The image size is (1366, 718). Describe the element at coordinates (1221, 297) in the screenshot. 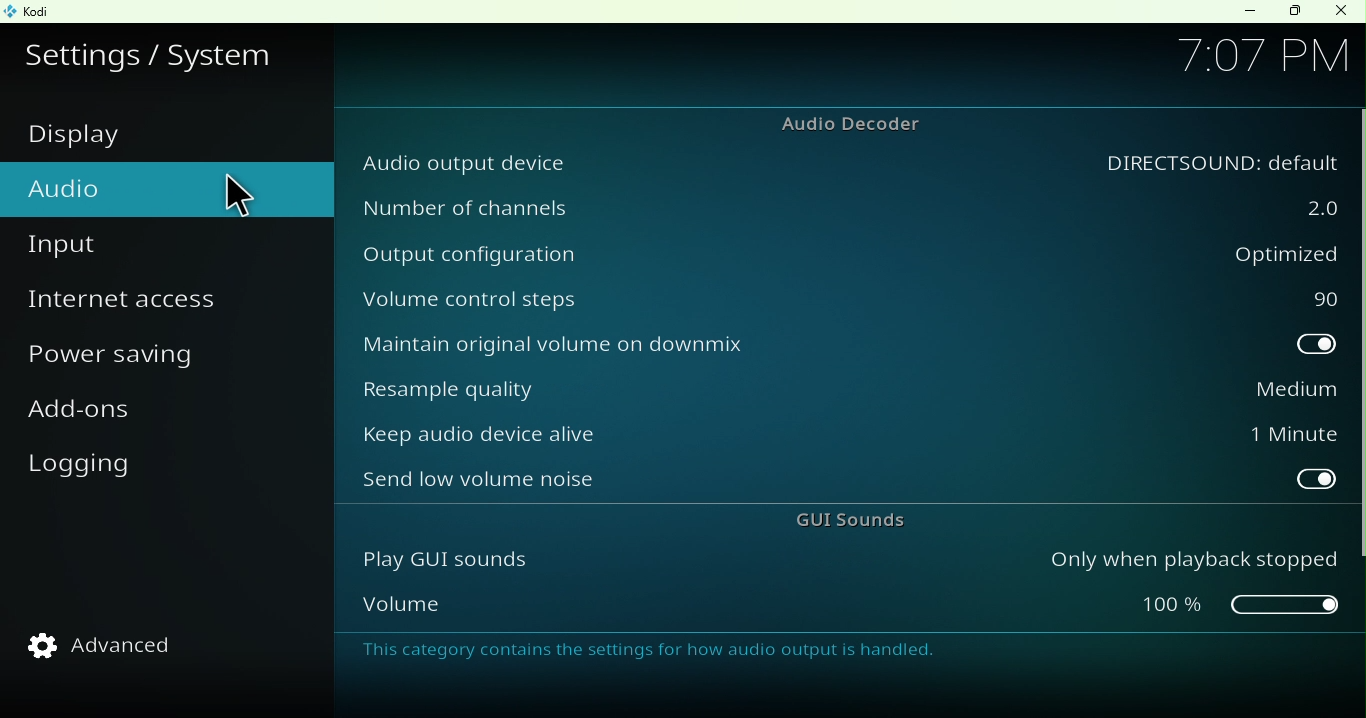

I see `90` at that location.